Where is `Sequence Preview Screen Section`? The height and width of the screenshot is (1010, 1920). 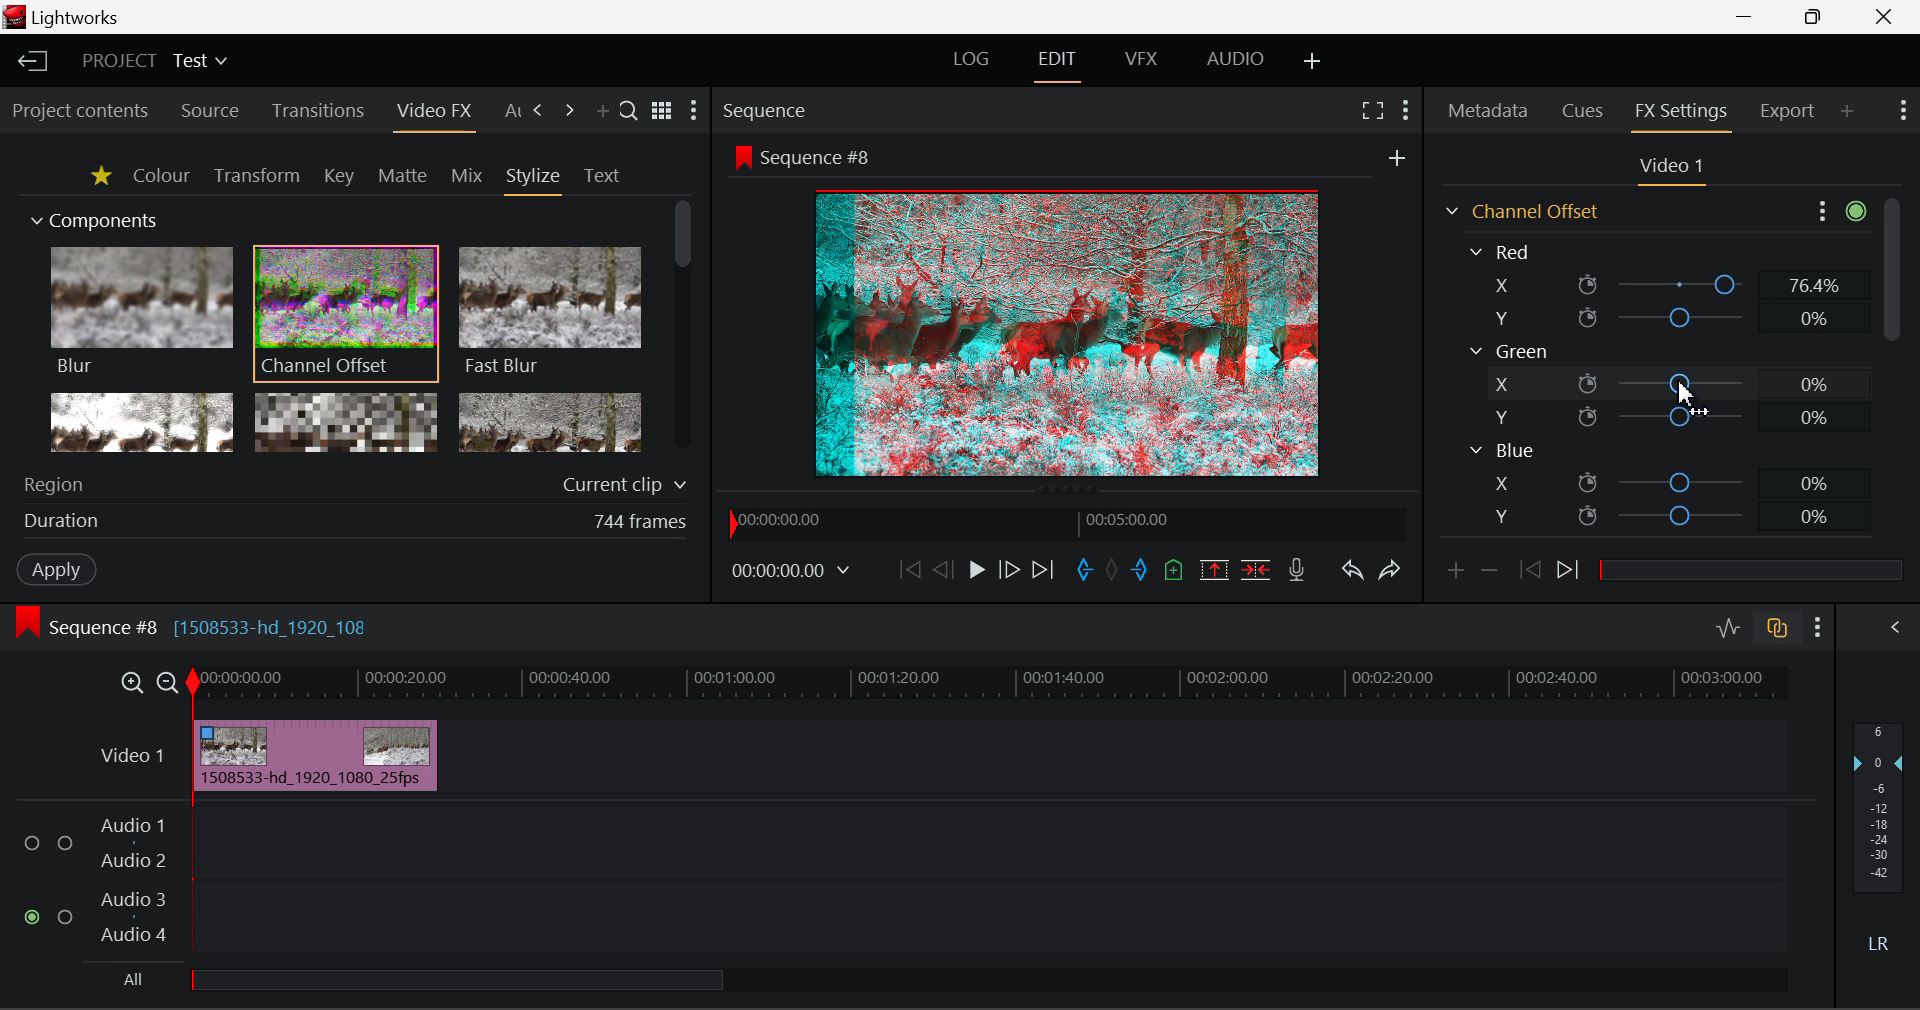 Sequence Preview Screen Section is located at coordinates (1069, 155).